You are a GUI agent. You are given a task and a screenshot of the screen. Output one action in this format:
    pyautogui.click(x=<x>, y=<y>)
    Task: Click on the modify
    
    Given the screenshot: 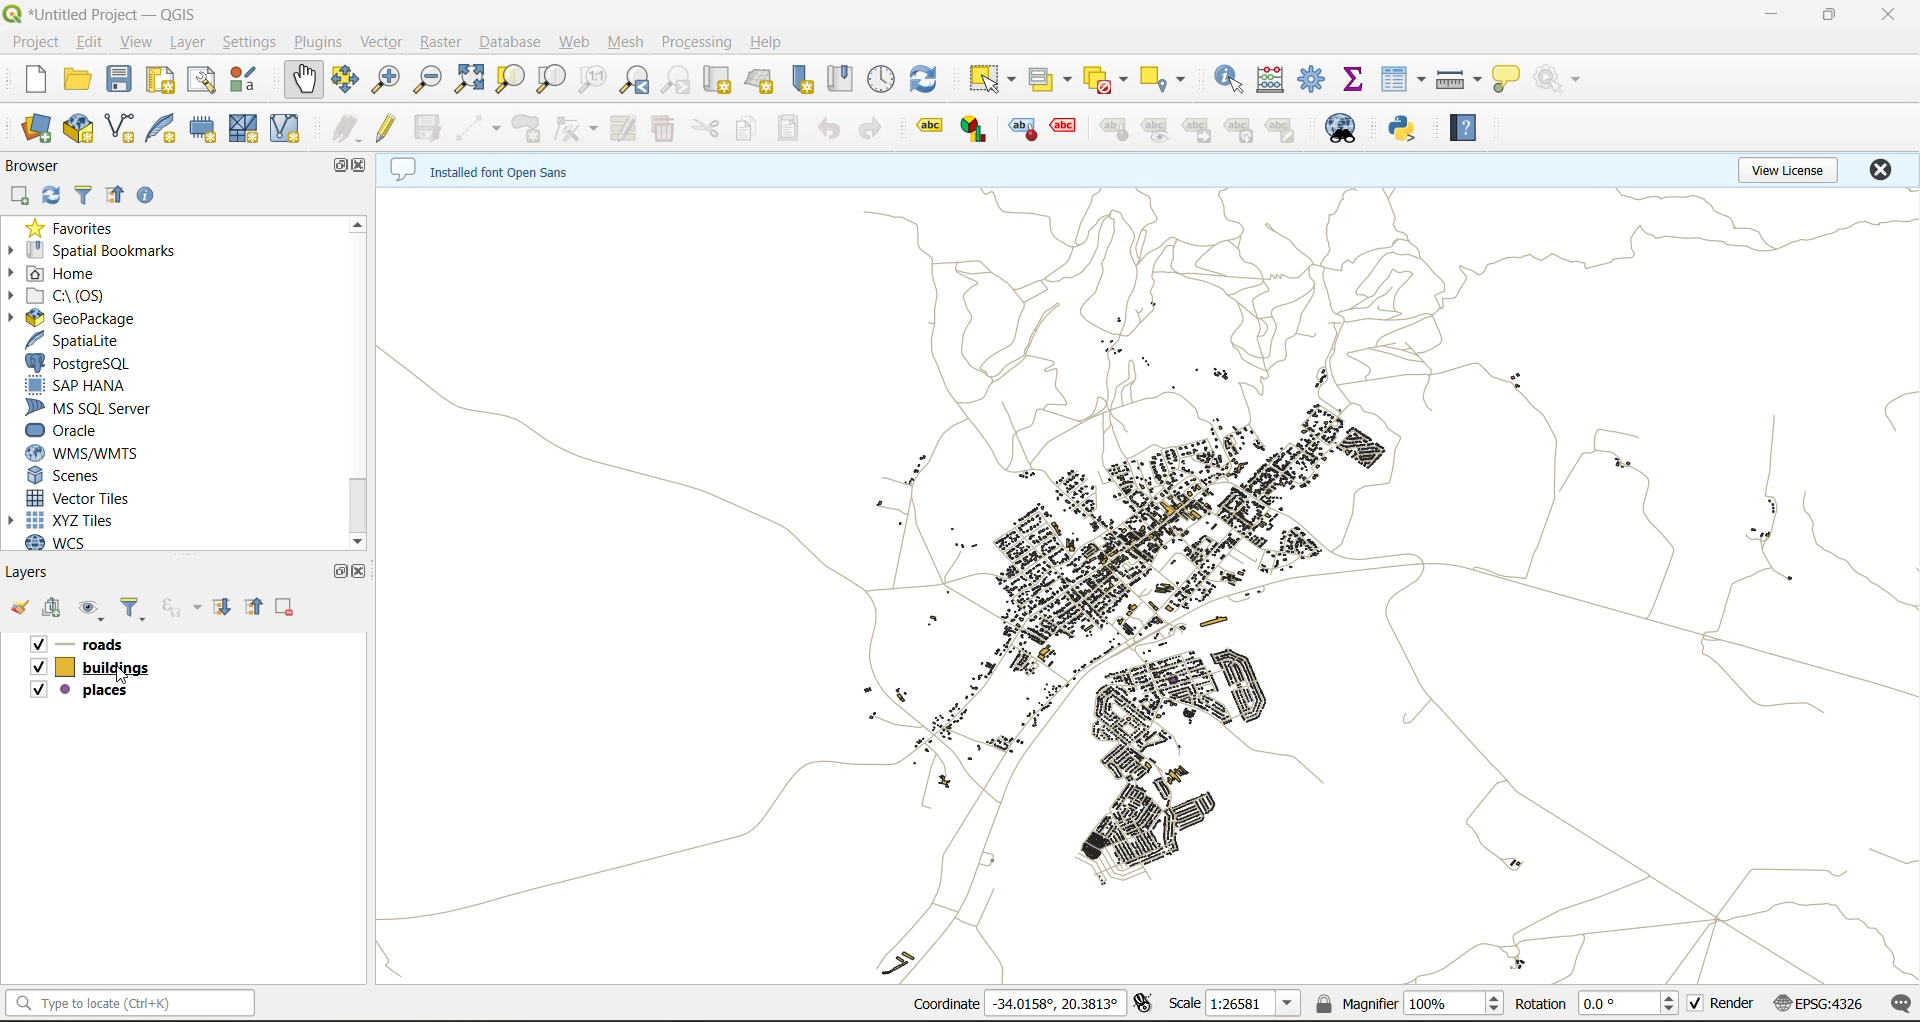 What is the action you would take?
    pyautogui.click(x=622, y=129)
    